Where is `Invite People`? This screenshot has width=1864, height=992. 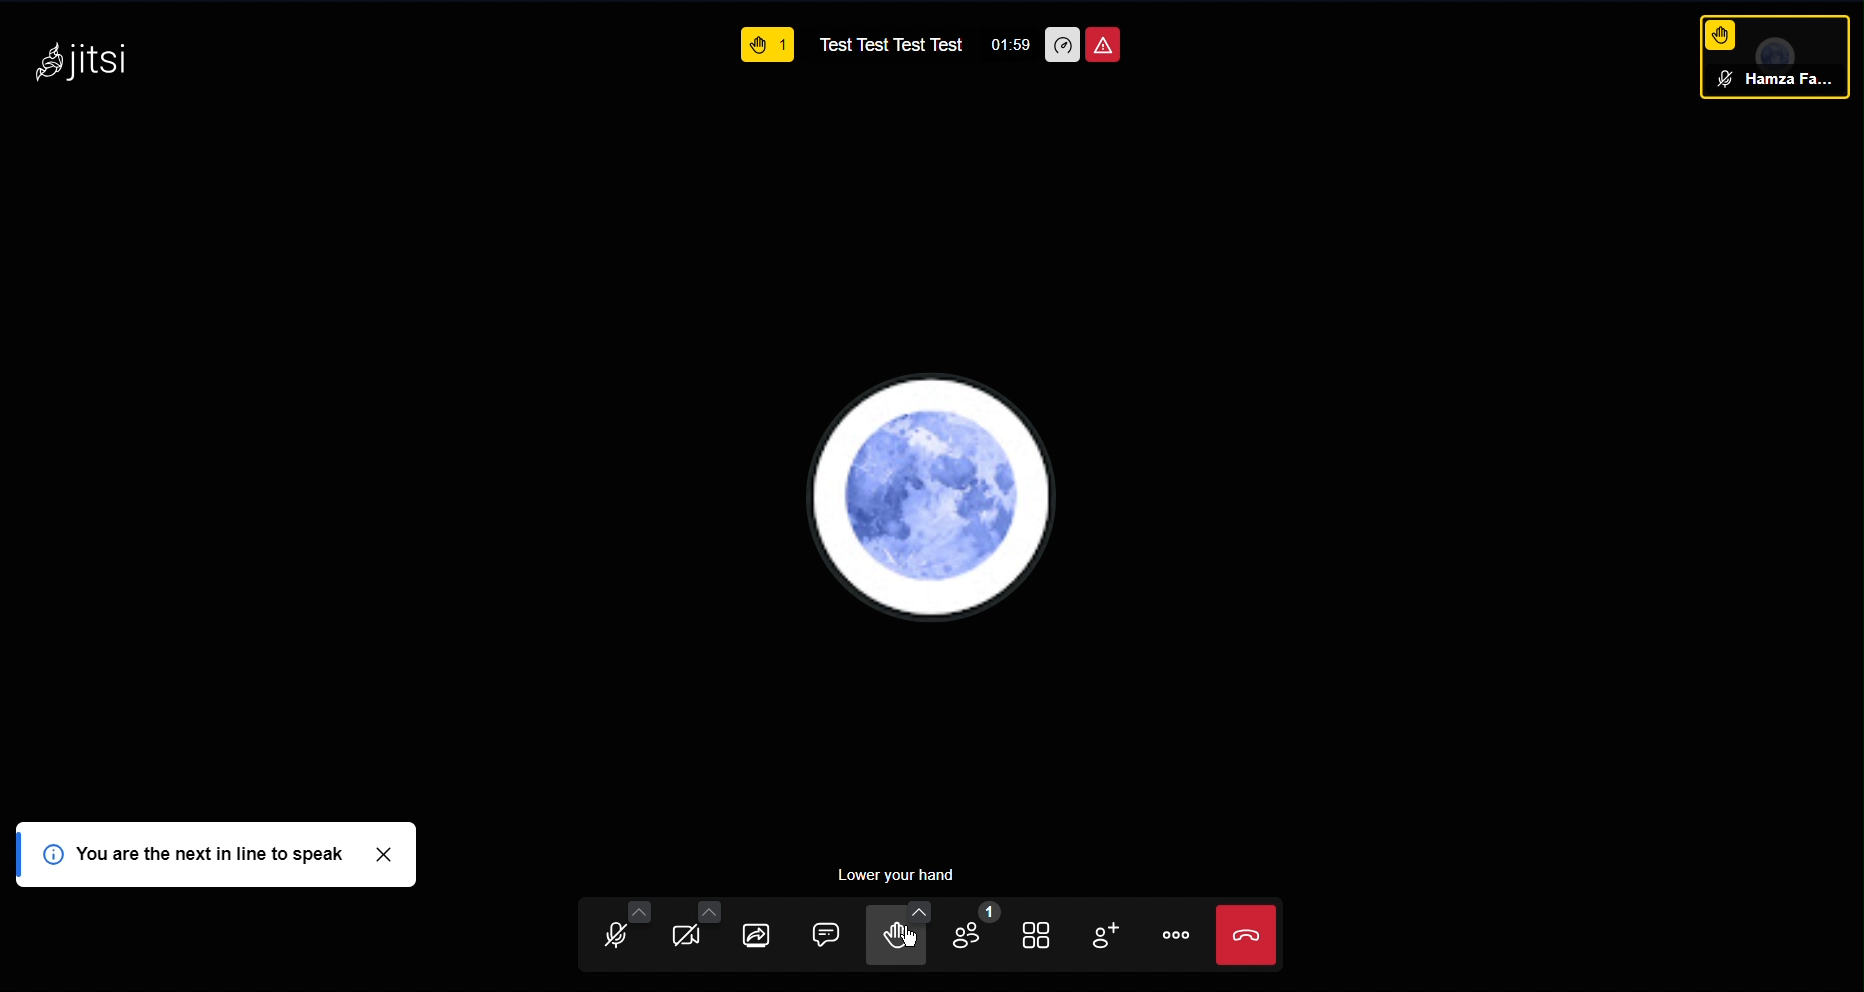
Invite People is located at coordinates (1120, 933).